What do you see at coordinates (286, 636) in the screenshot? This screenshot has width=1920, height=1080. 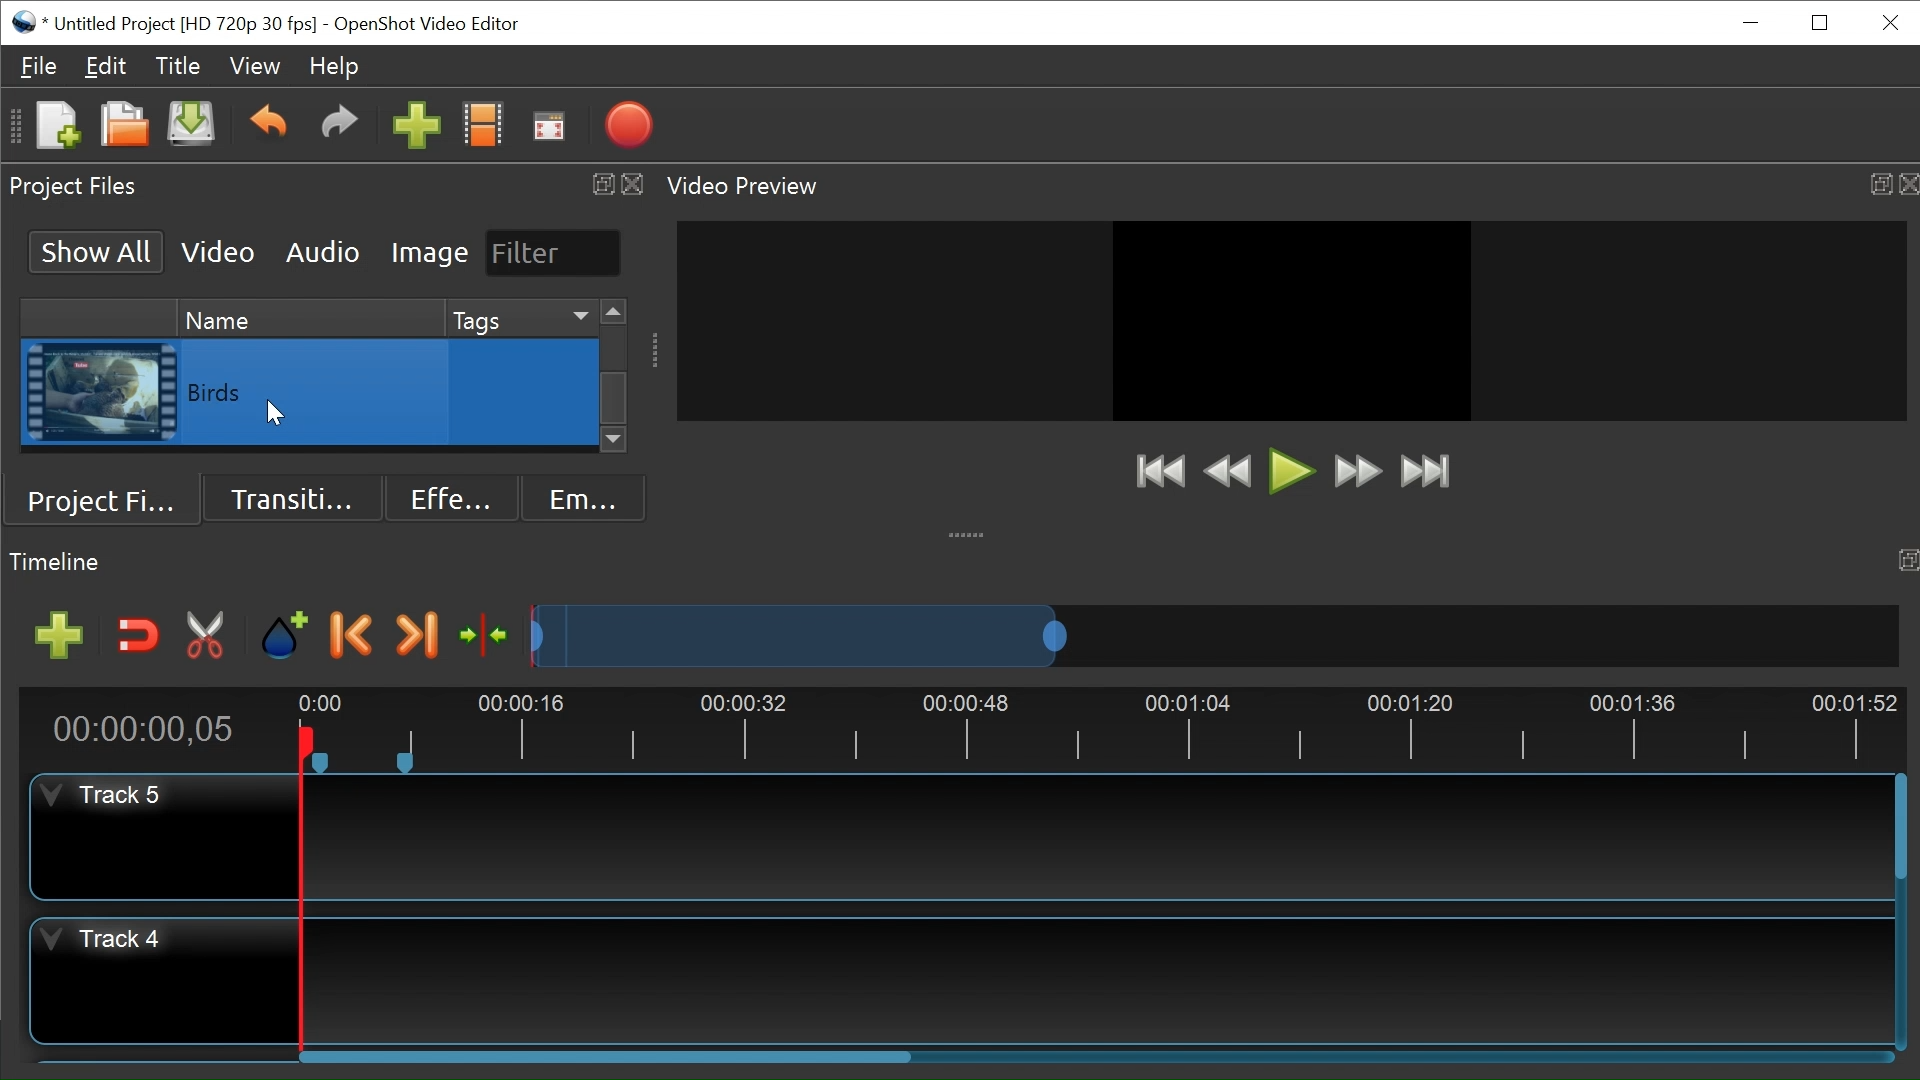 I see `Marker` at bounding box center [286, 636].